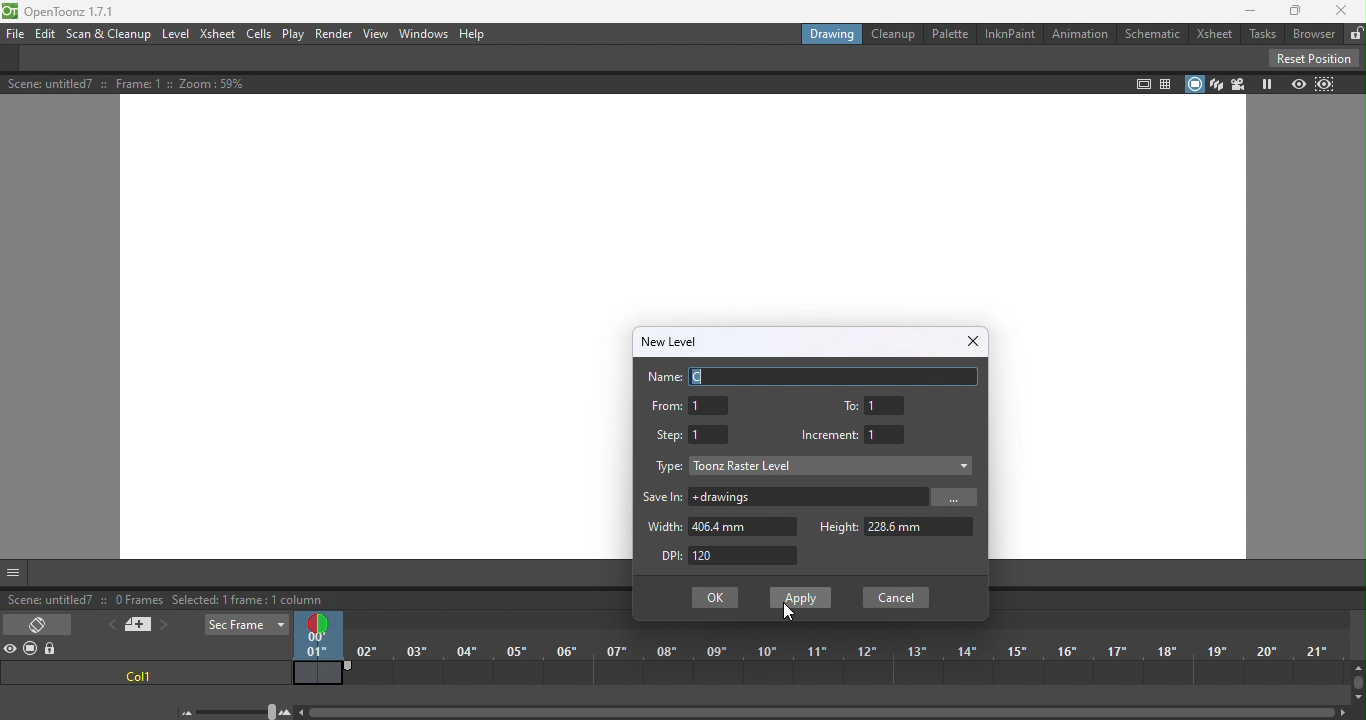 The image size is (1366, 720). Describe the element at coordinates (810, 498) in the screenshot. I see `address` at that location.